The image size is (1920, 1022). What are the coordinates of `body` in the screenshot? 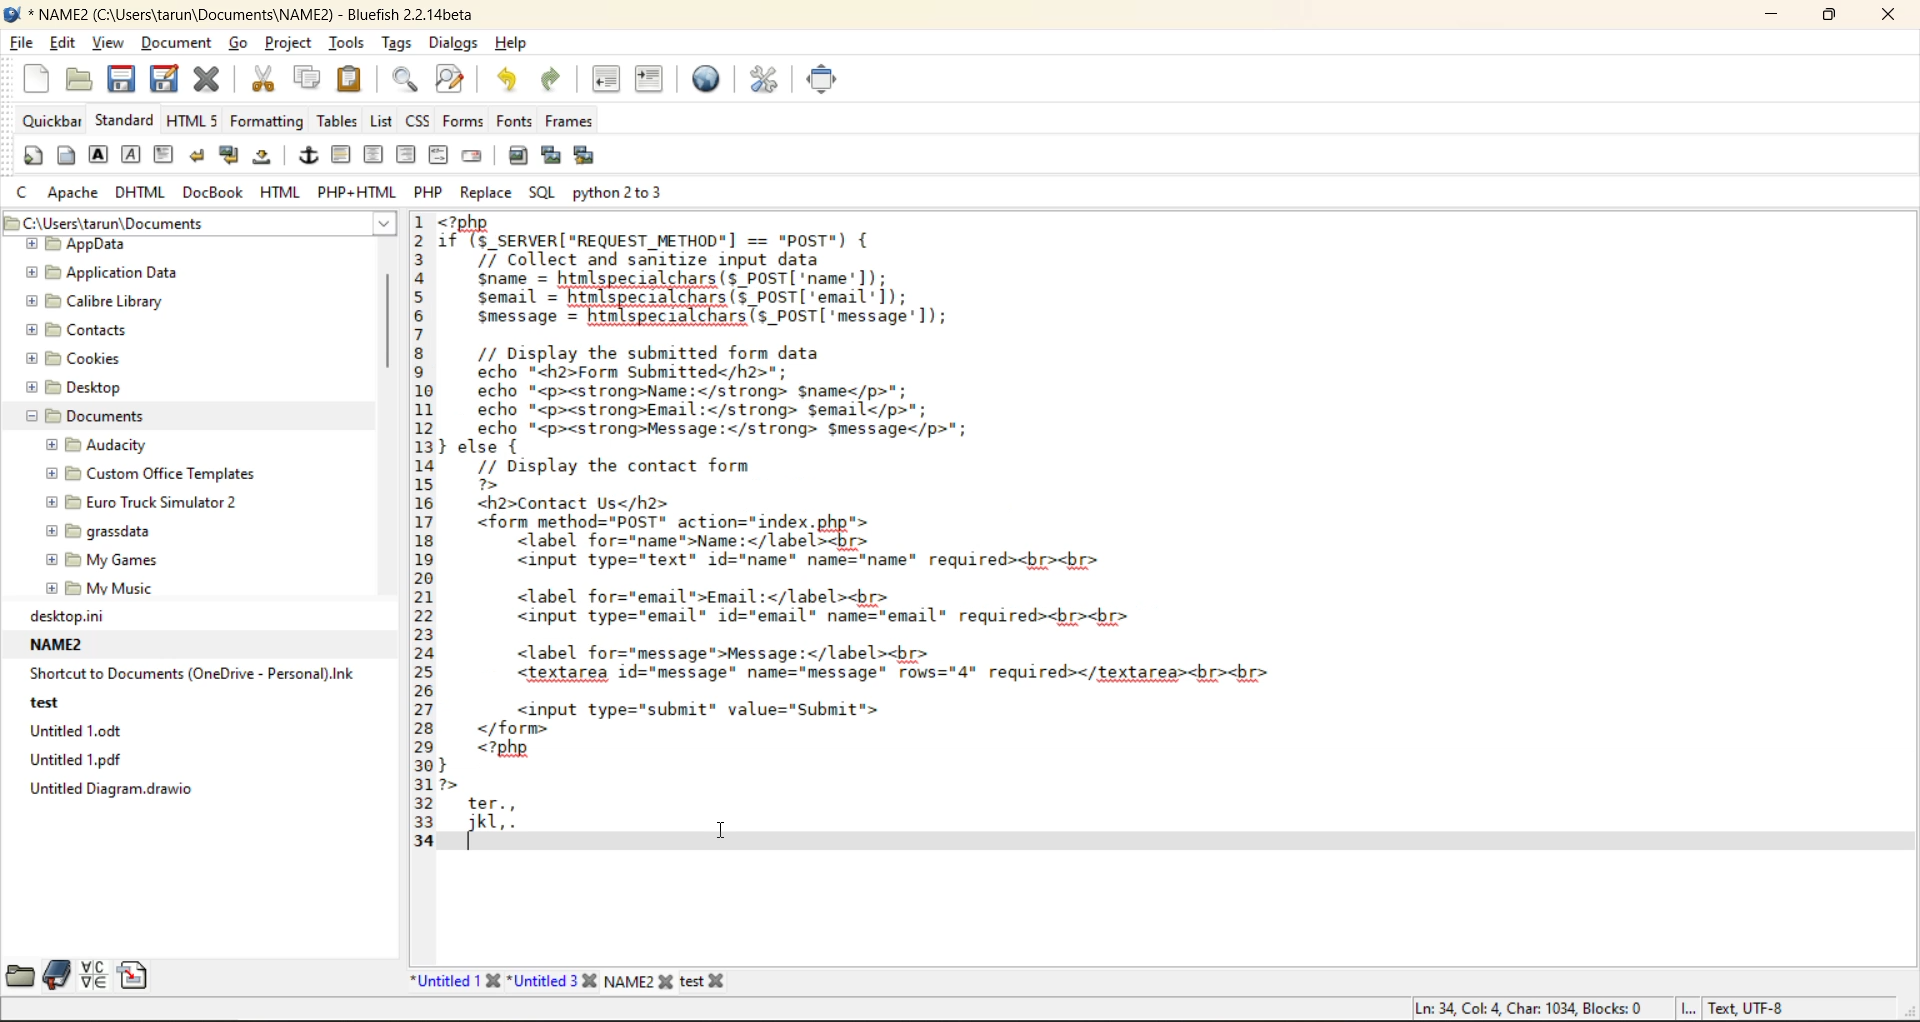 It's located at (64, 154).